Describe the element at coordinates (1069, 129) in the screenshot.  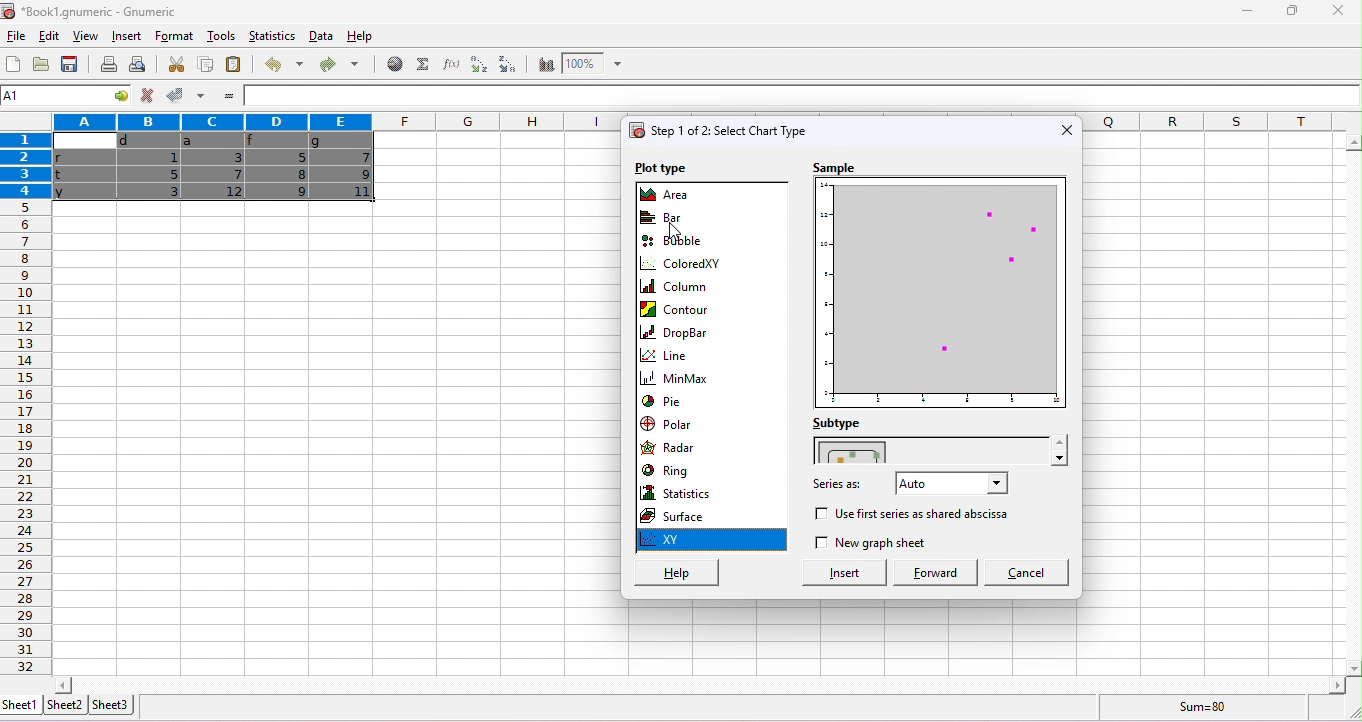
I see `close` at that location.